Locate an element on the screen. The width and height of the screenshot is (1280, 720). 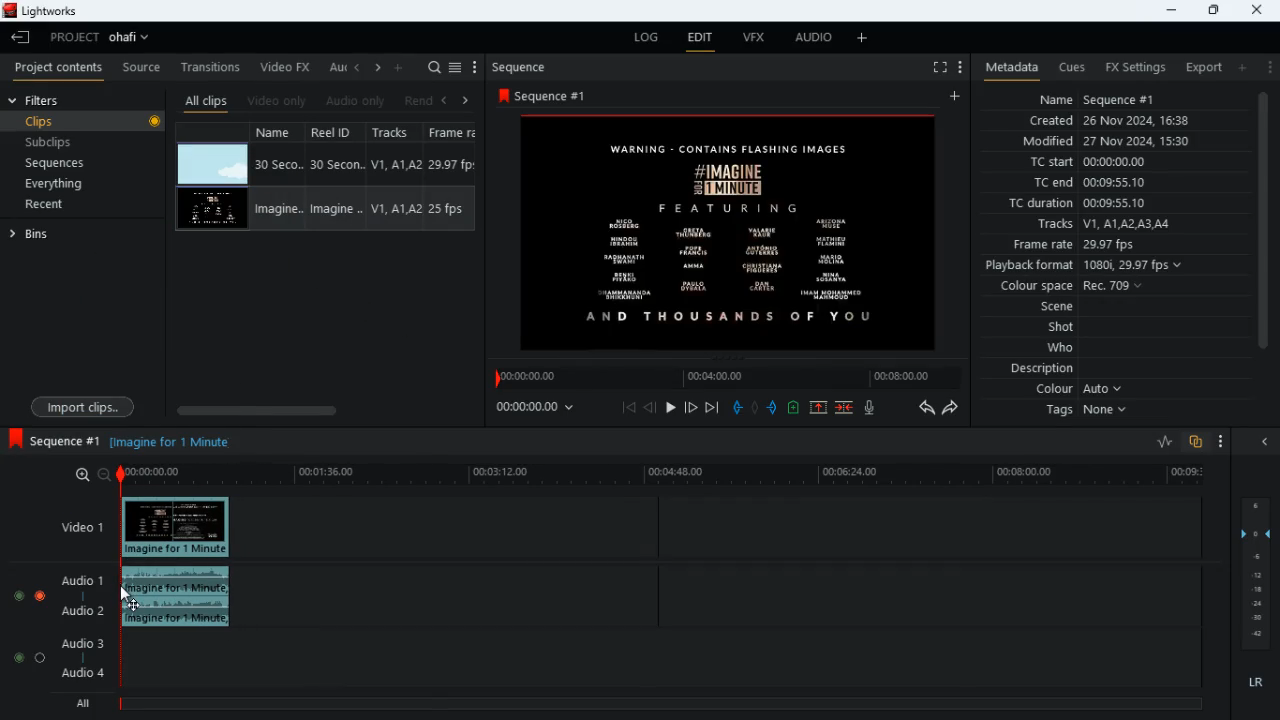
30 seco.. is located at coordinates (279, 163).